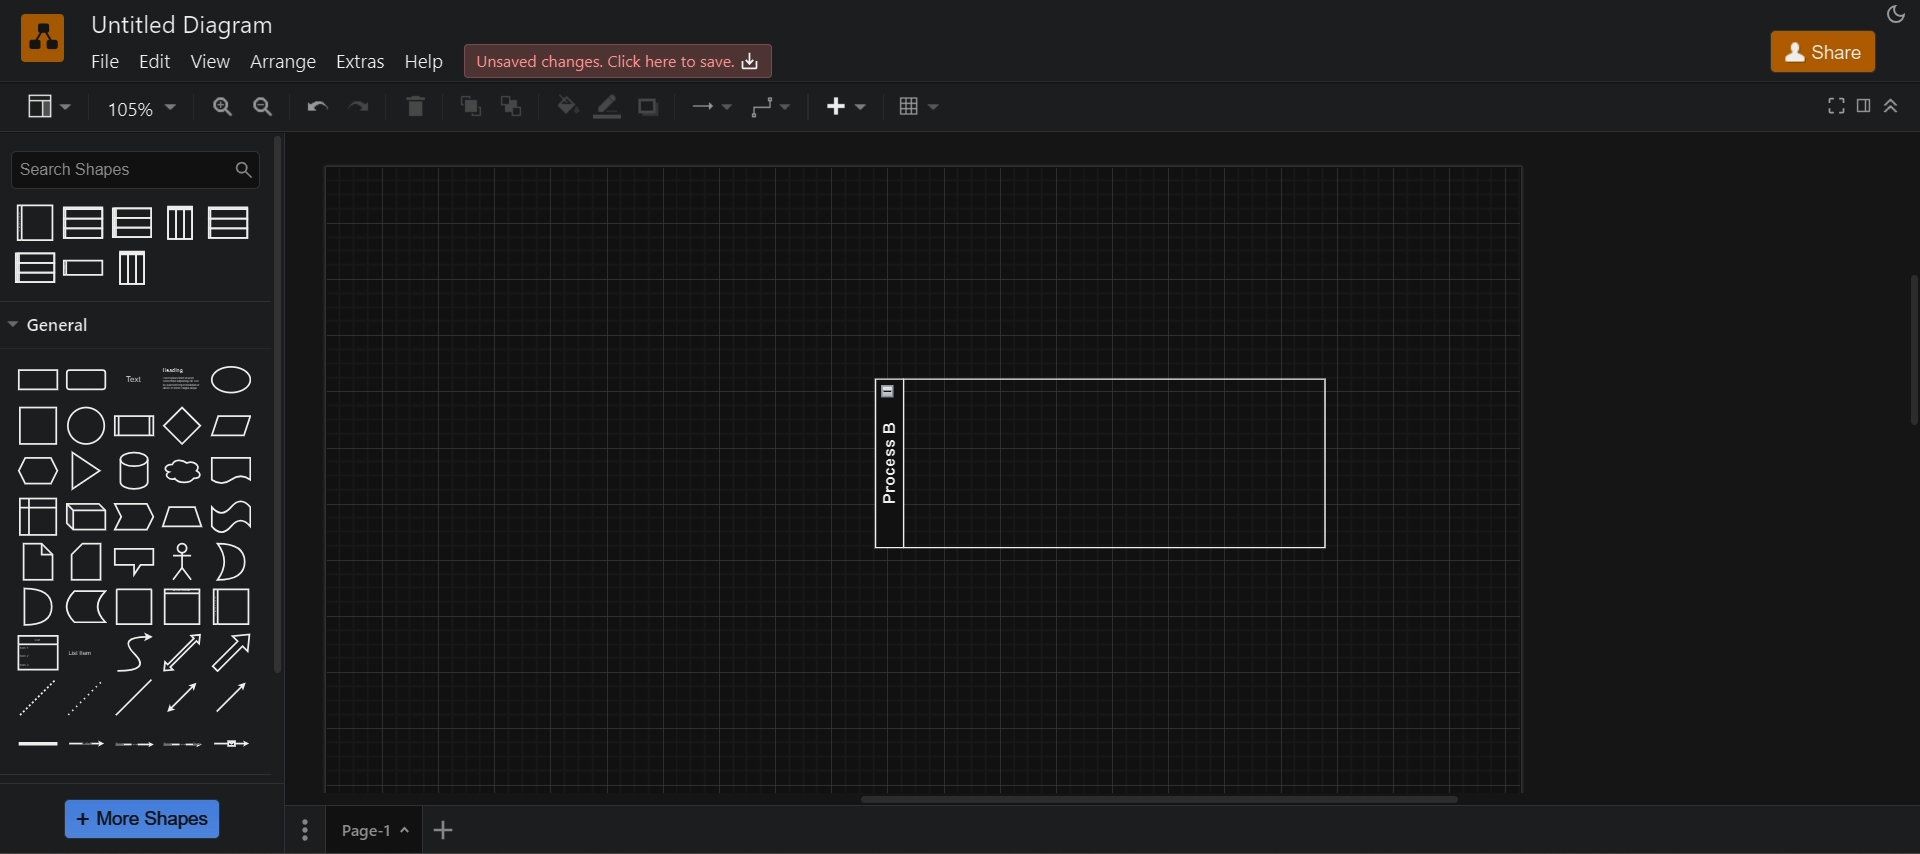 This screenshot has height=854, width=1920. What do you see at coordinates (86, 425) in the screenshot?
I see `circle` at bounding box center [86, 425].